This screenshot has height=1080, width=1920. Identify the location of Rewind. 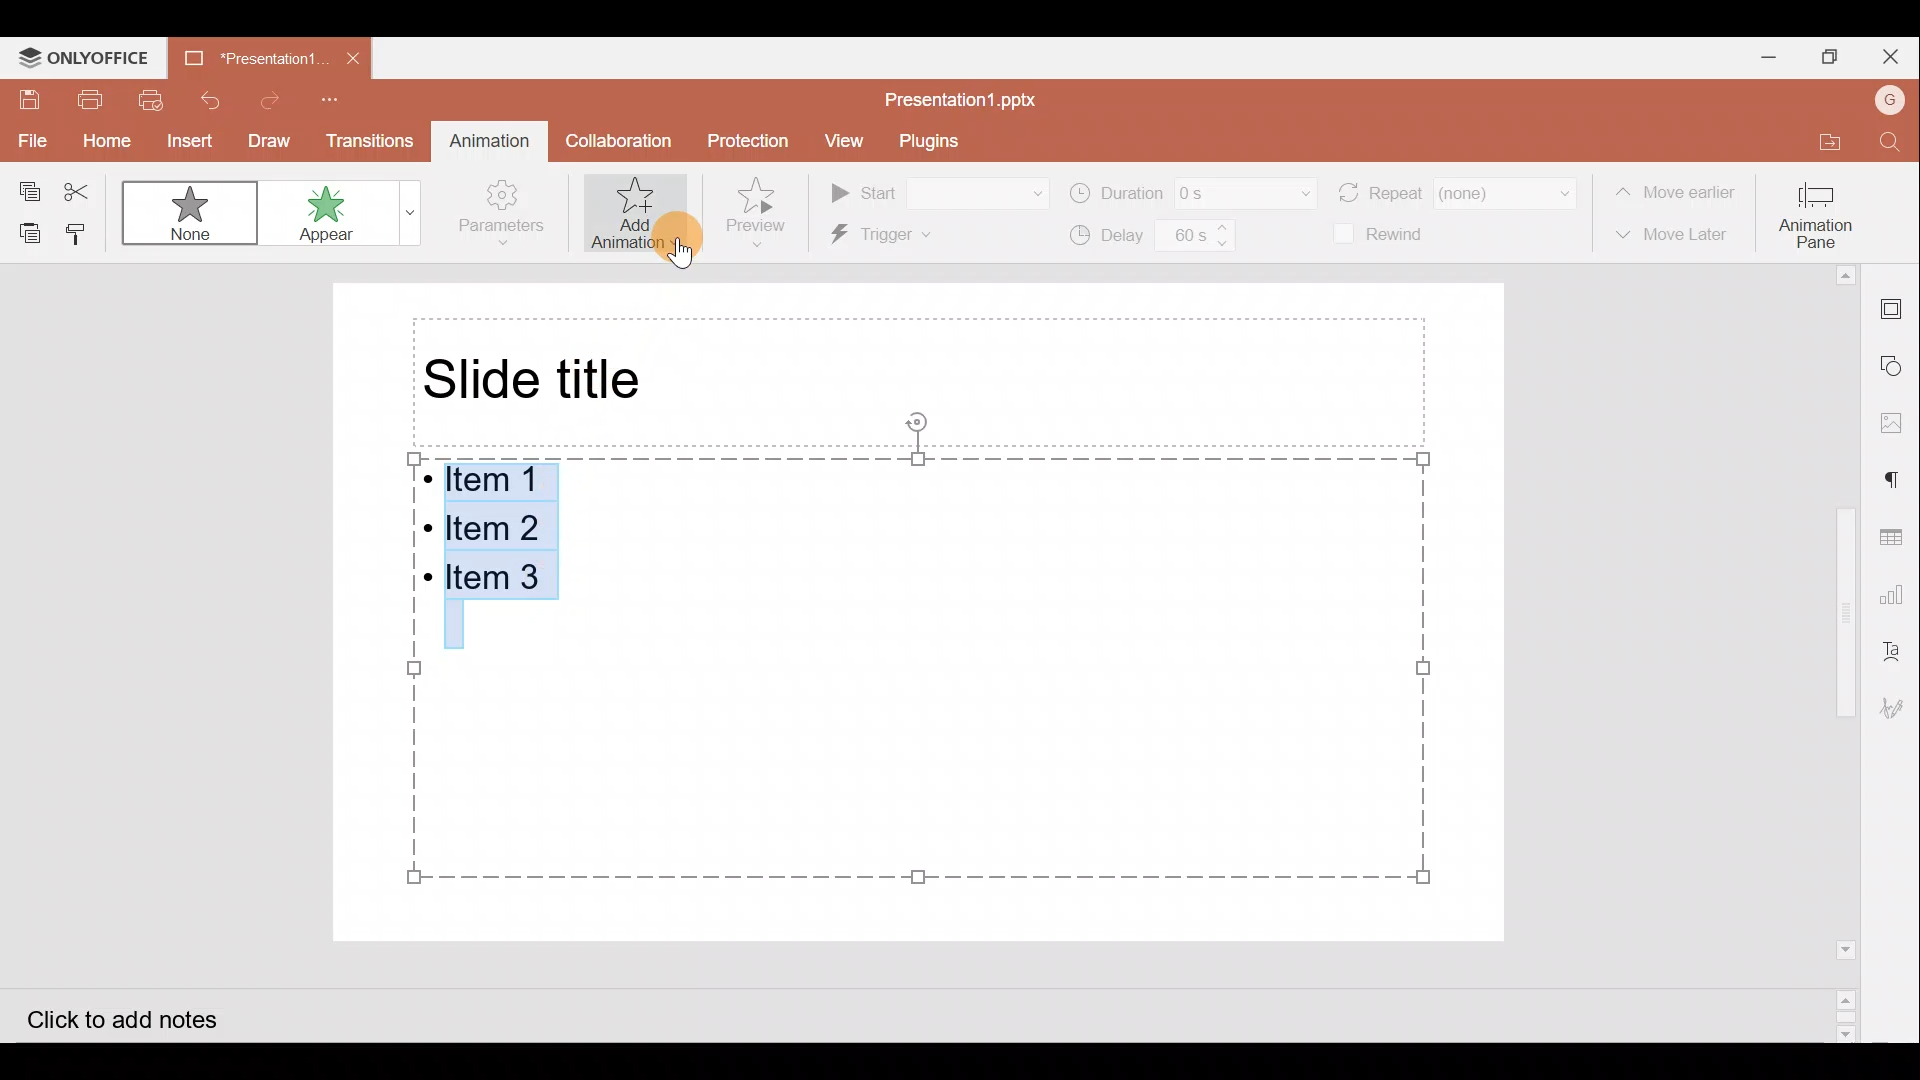
(1385, 235).